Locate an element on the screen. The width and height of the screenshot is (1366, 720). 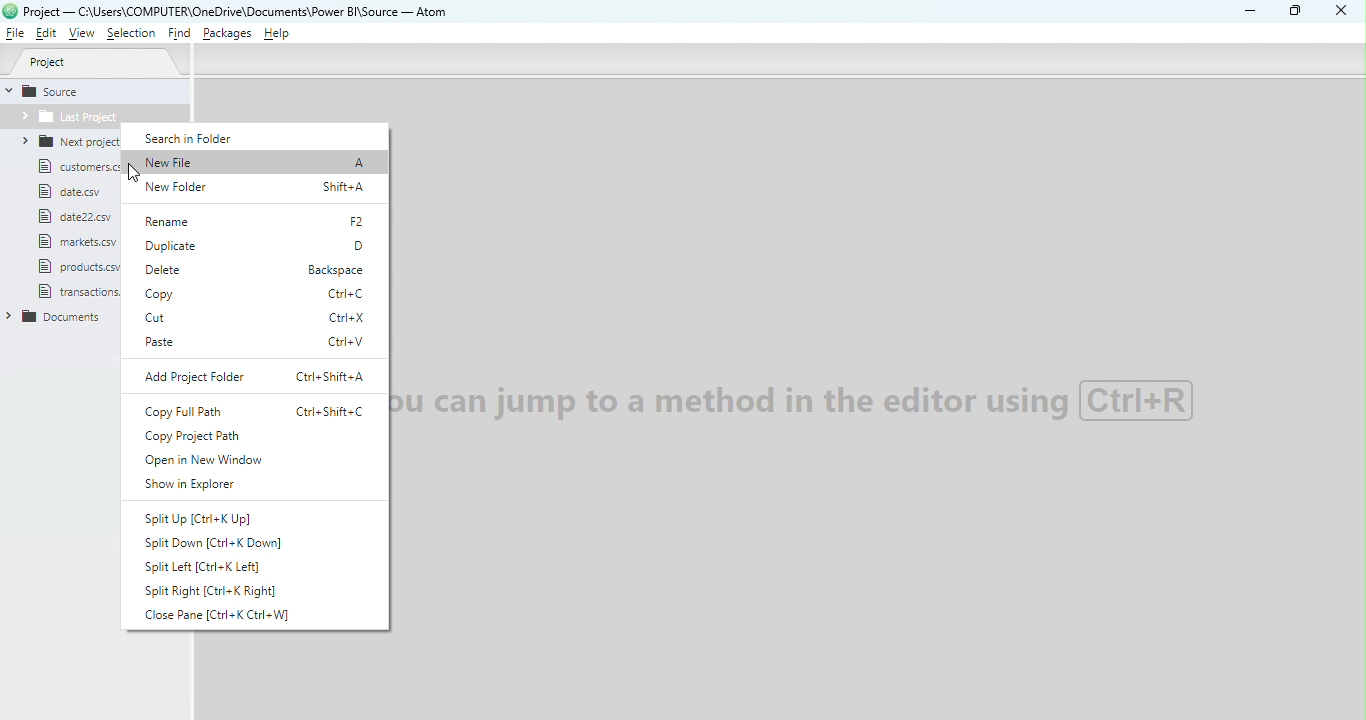
Maximize is located at coordinates (1298, 10).